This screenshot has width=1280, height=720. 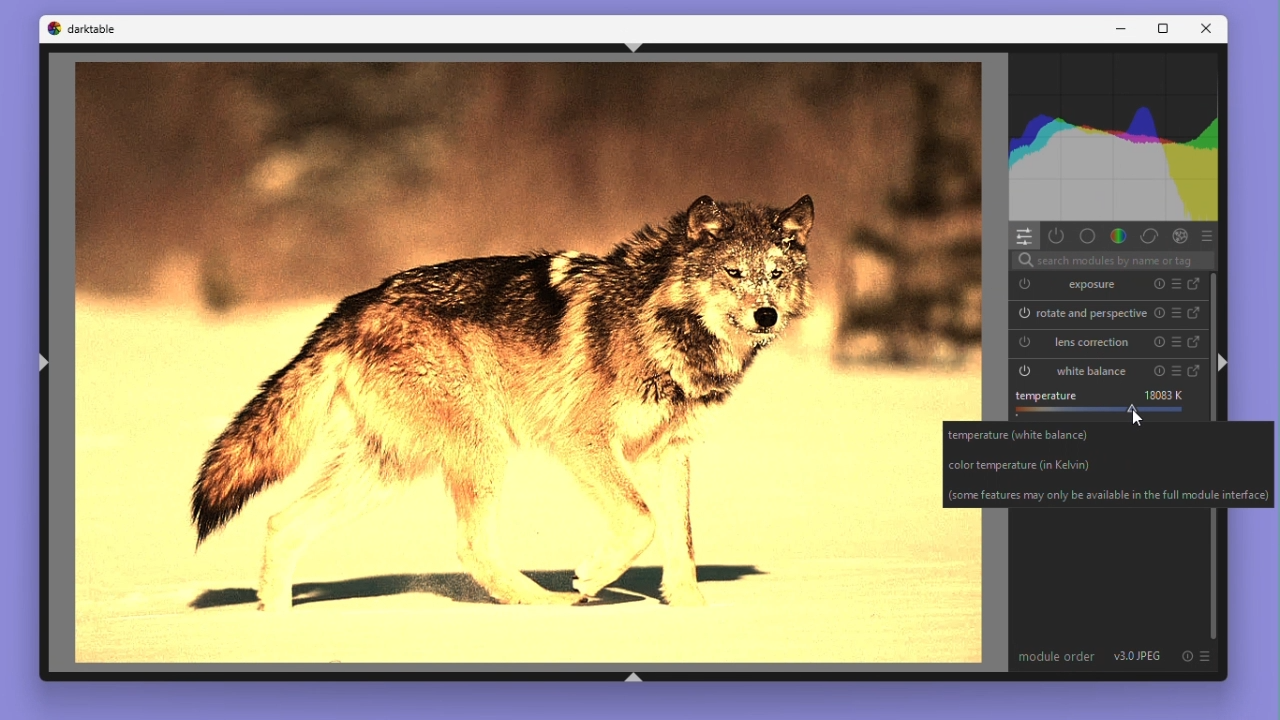 I want to click on Reset, so click(x=1185, y=656).